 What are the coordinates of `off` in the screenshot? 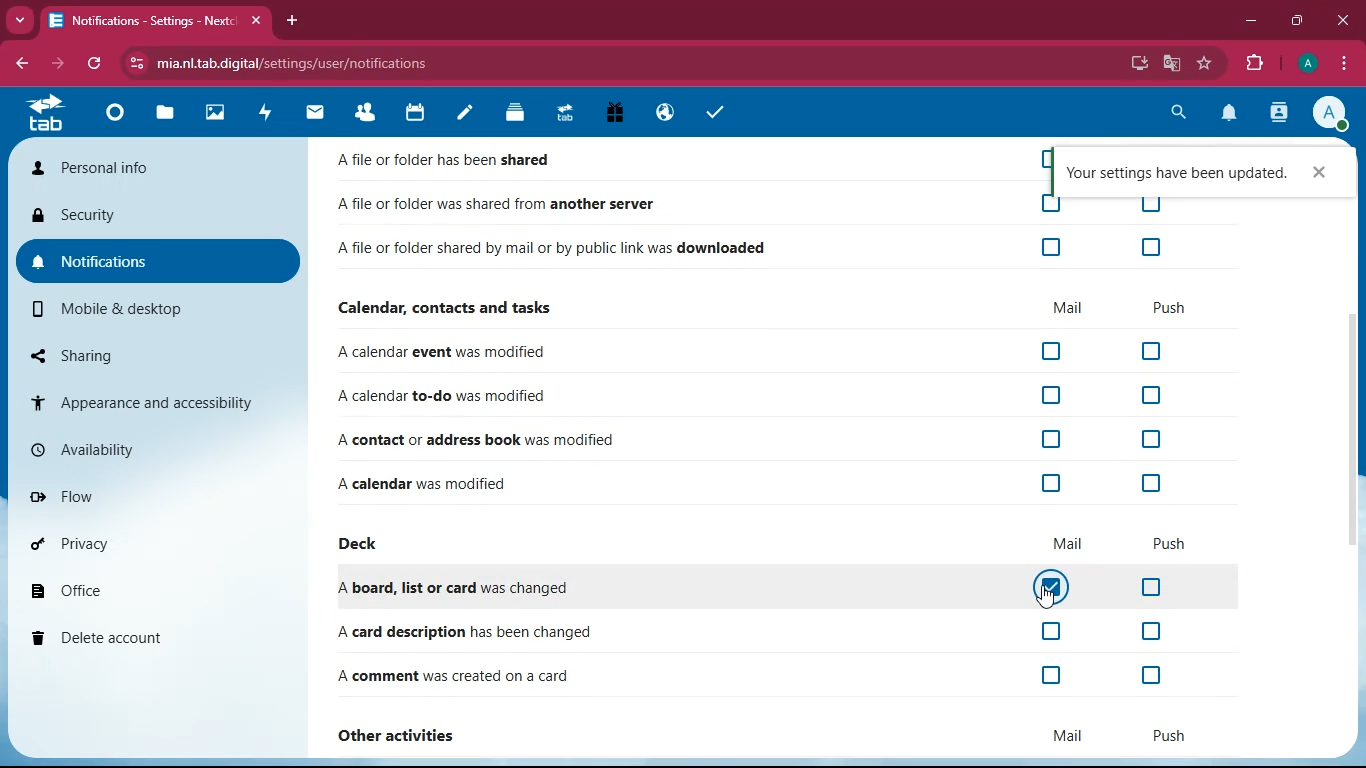 It's located at (1151, 240).